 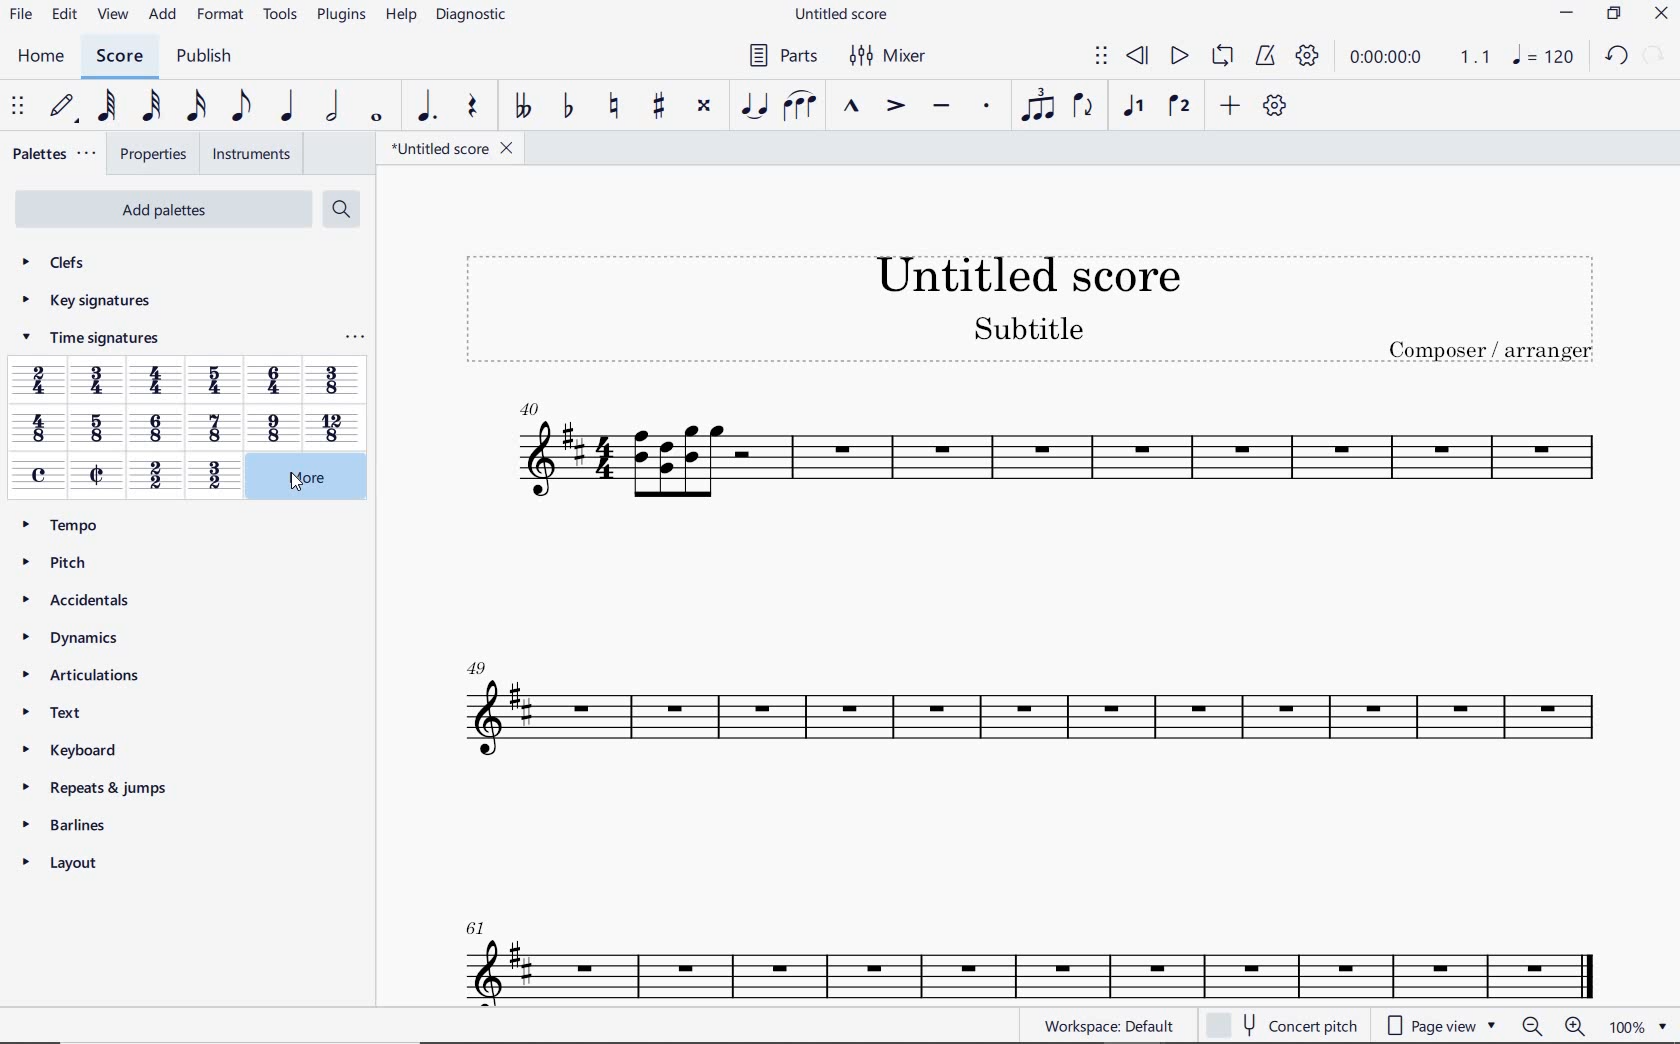 I want to click on FILE NAME, so click(x=452, y=148).